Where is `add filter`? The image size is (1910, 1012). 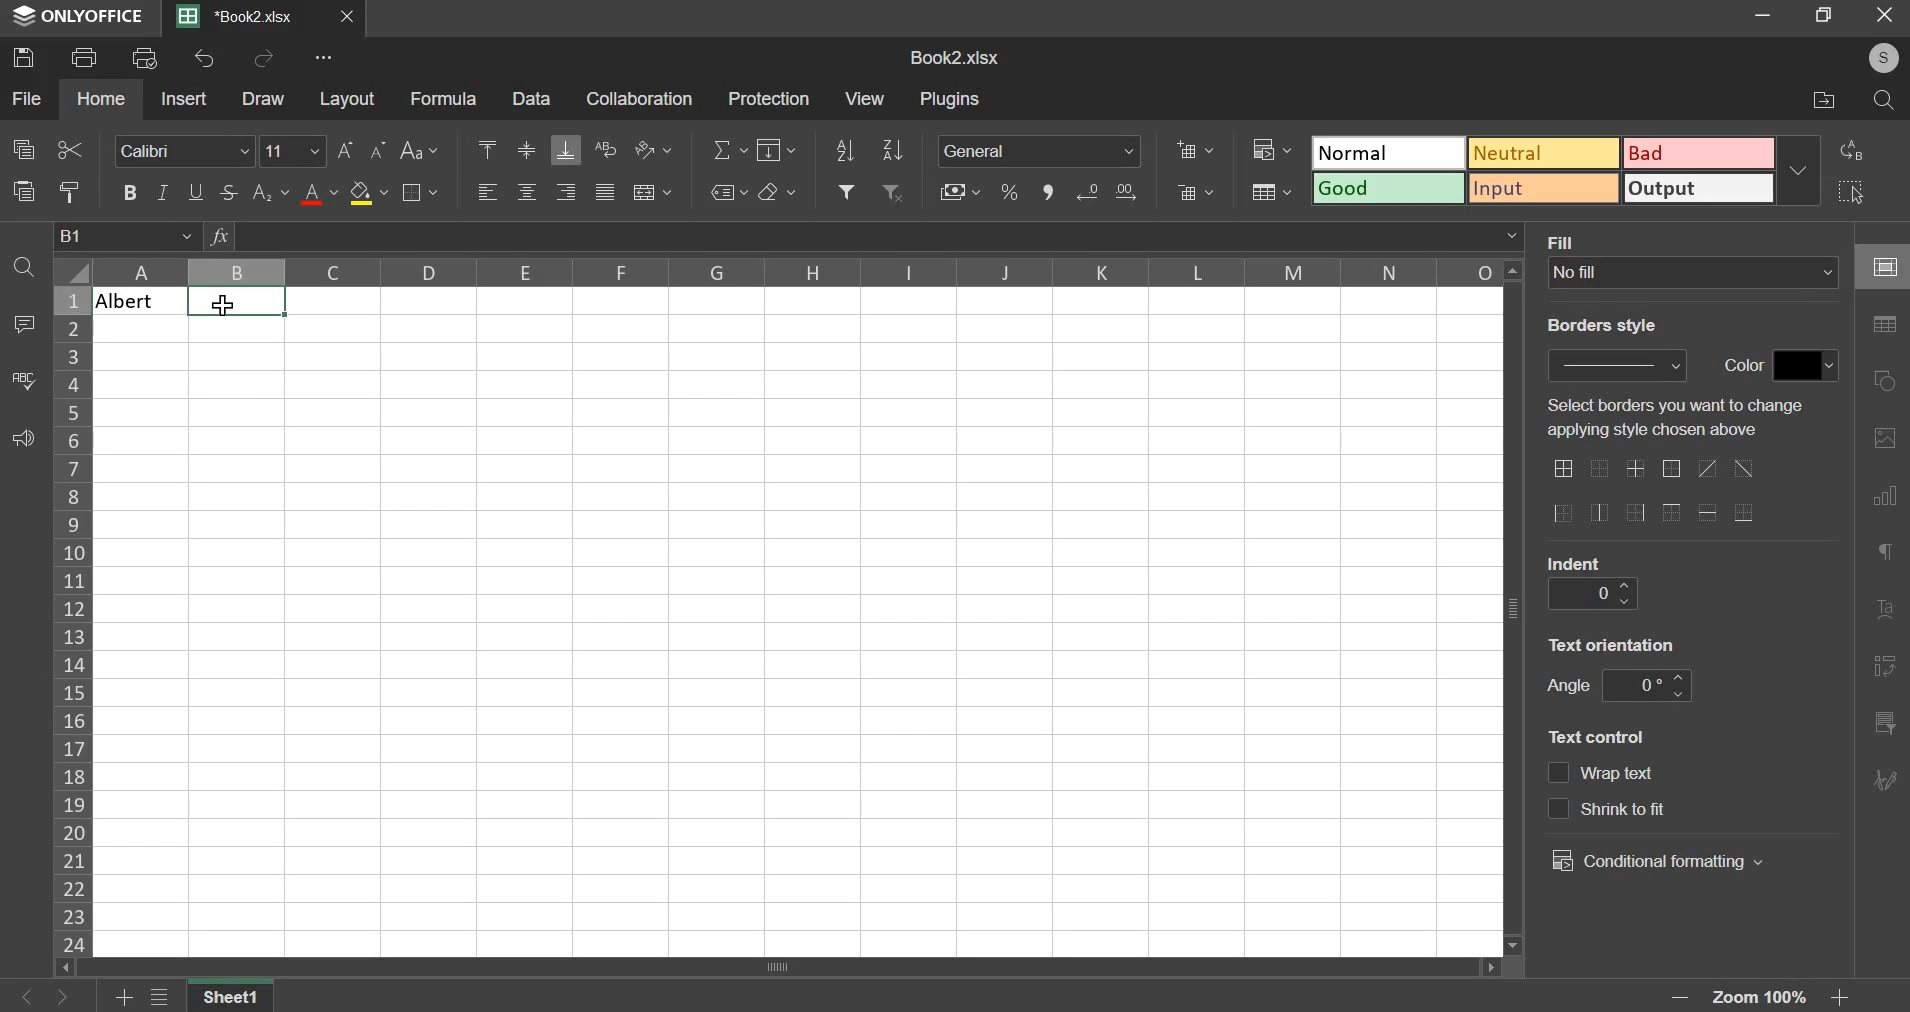 add filter is located at coordinates (847, 191).